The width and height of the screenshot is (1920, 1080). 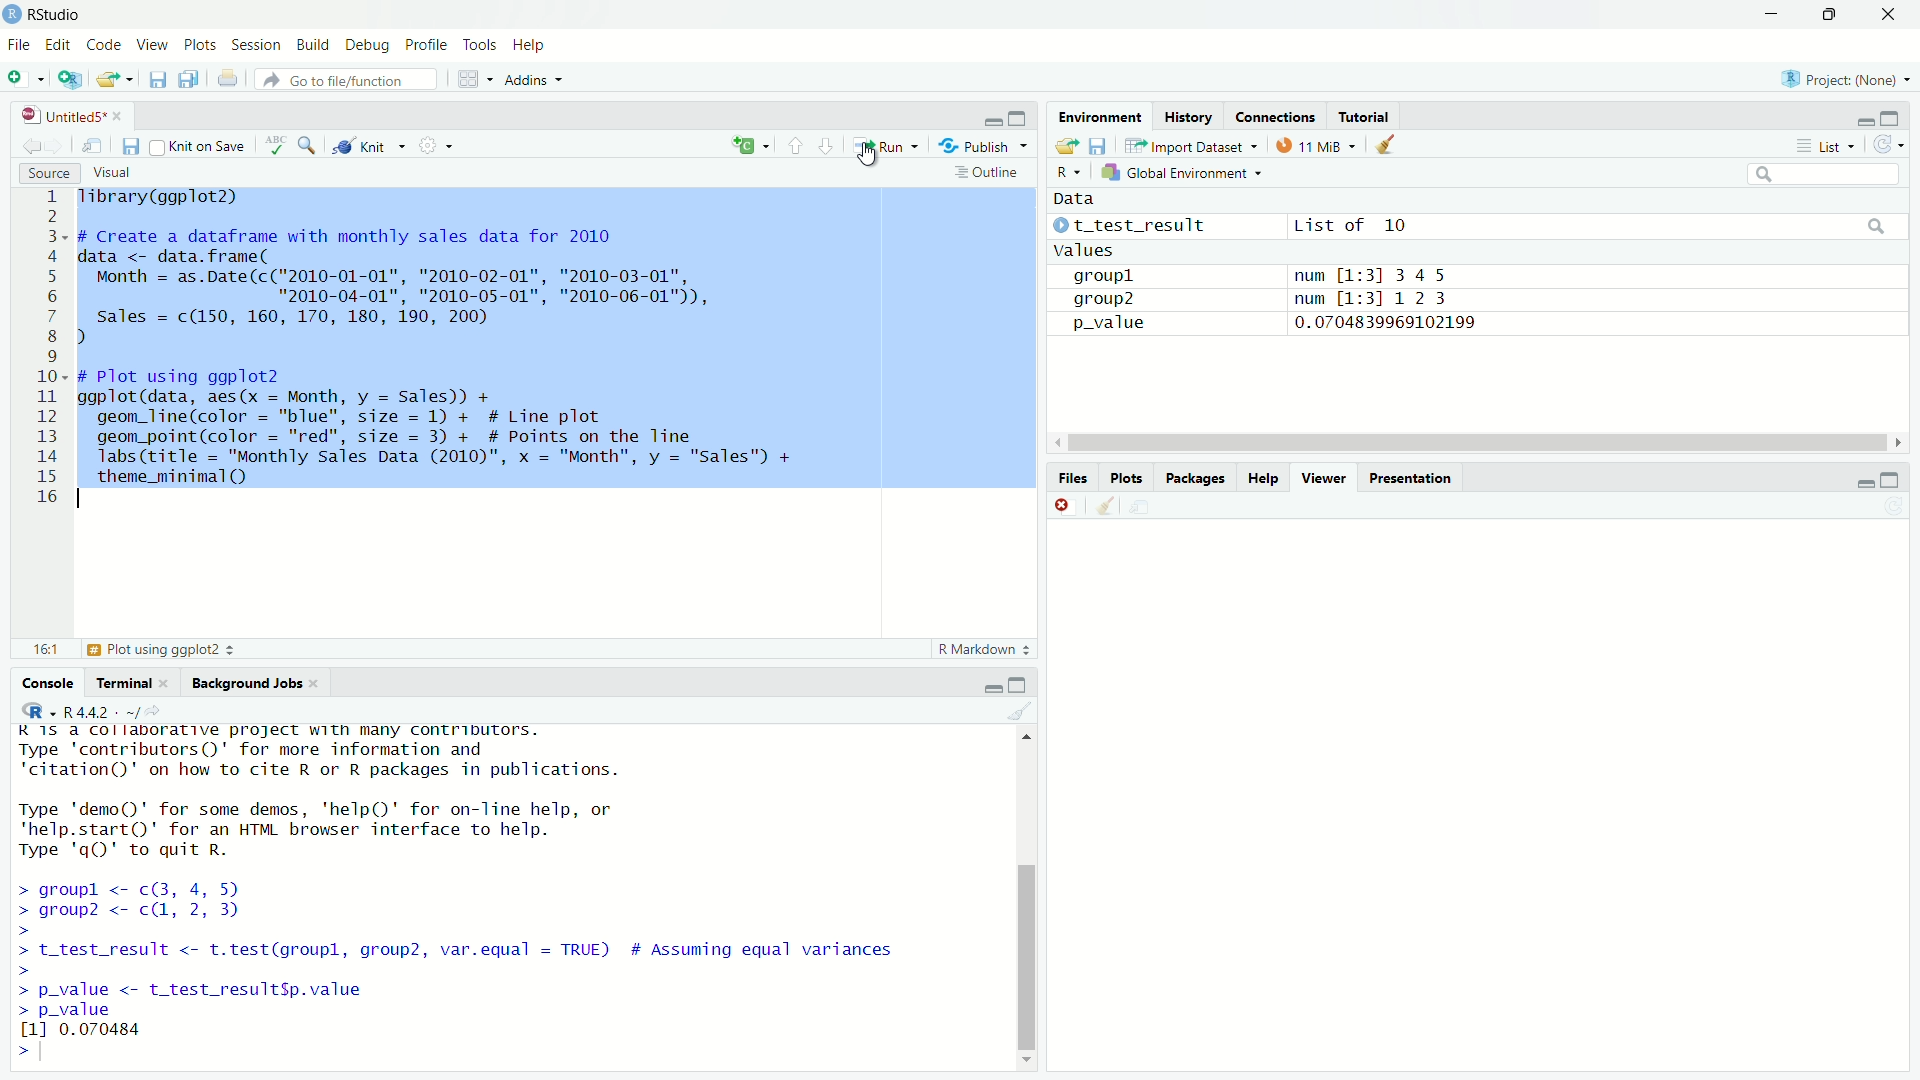 What do you see at coordinates (1067, 478) in the screenshot?
I see `Files` at bounding box center [1067, 478].